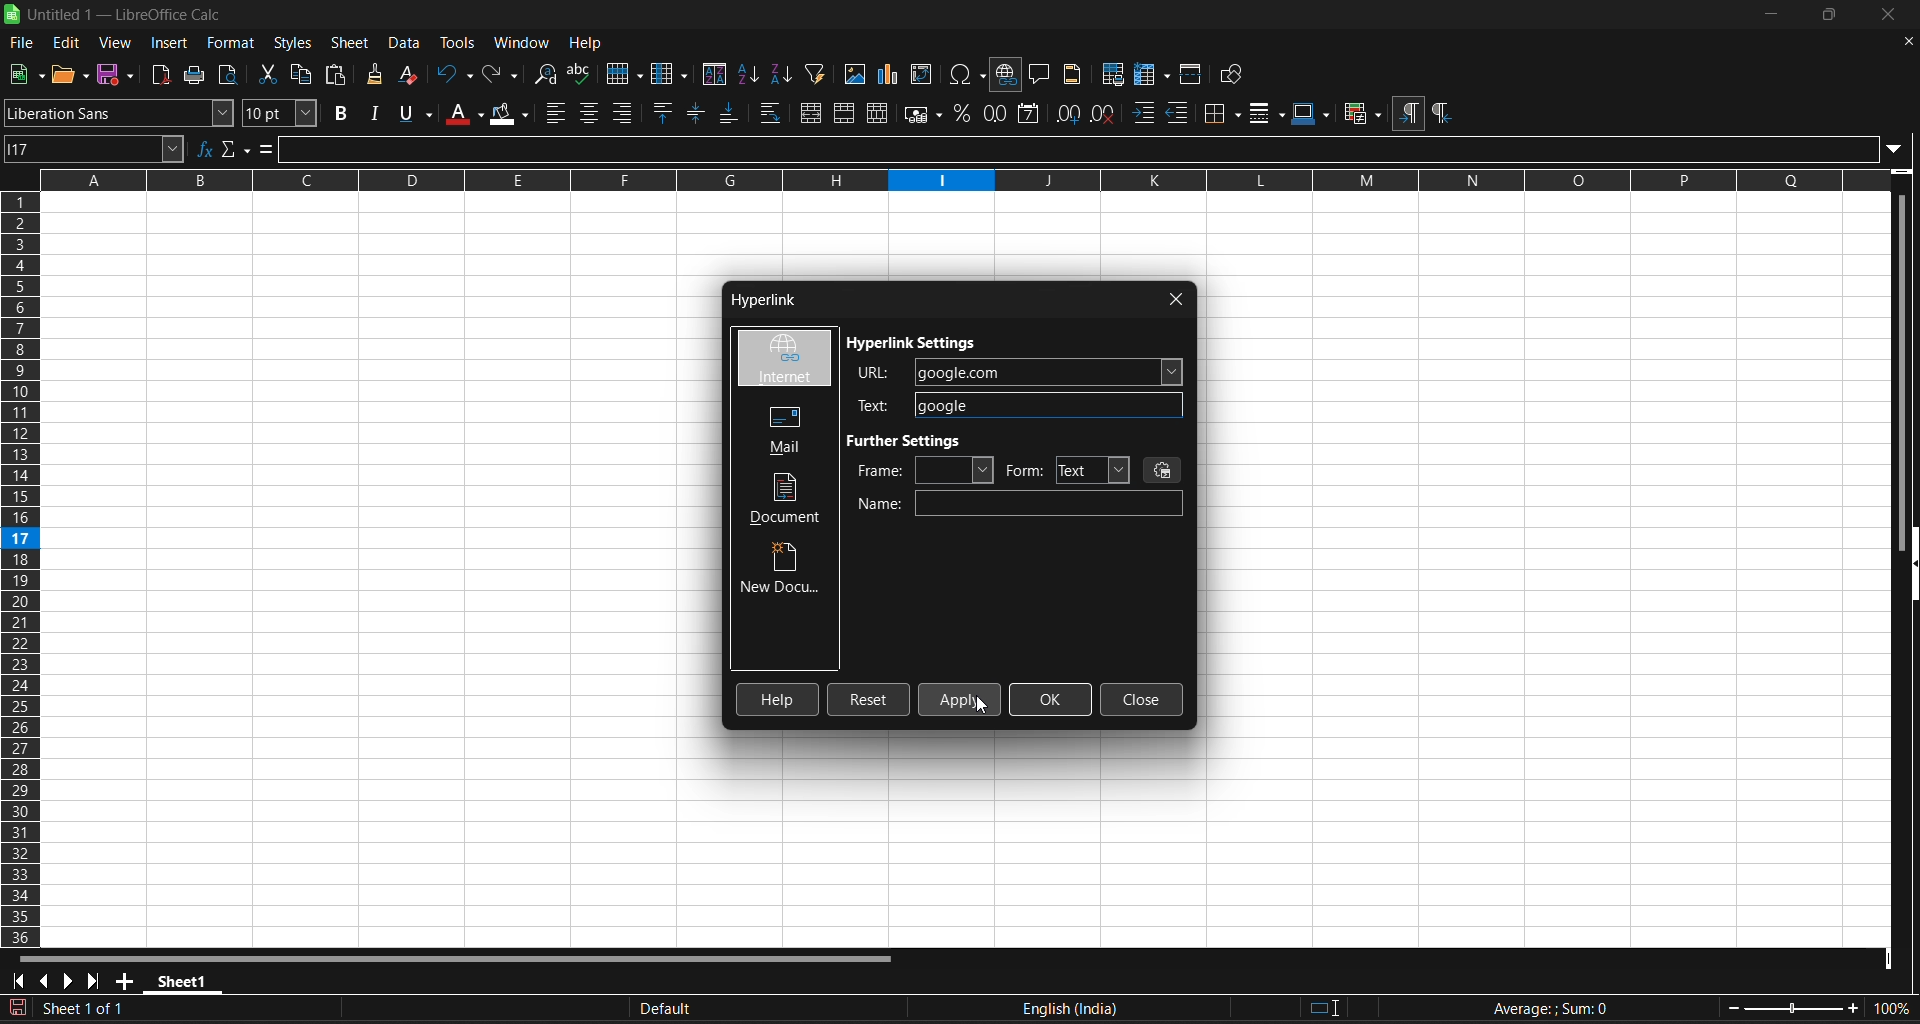 The height and width of the screenshot is (1024, 1920). Describe the element at coordinates (1152, 73) in the screenshot. I see `freeze row and column` at that location.